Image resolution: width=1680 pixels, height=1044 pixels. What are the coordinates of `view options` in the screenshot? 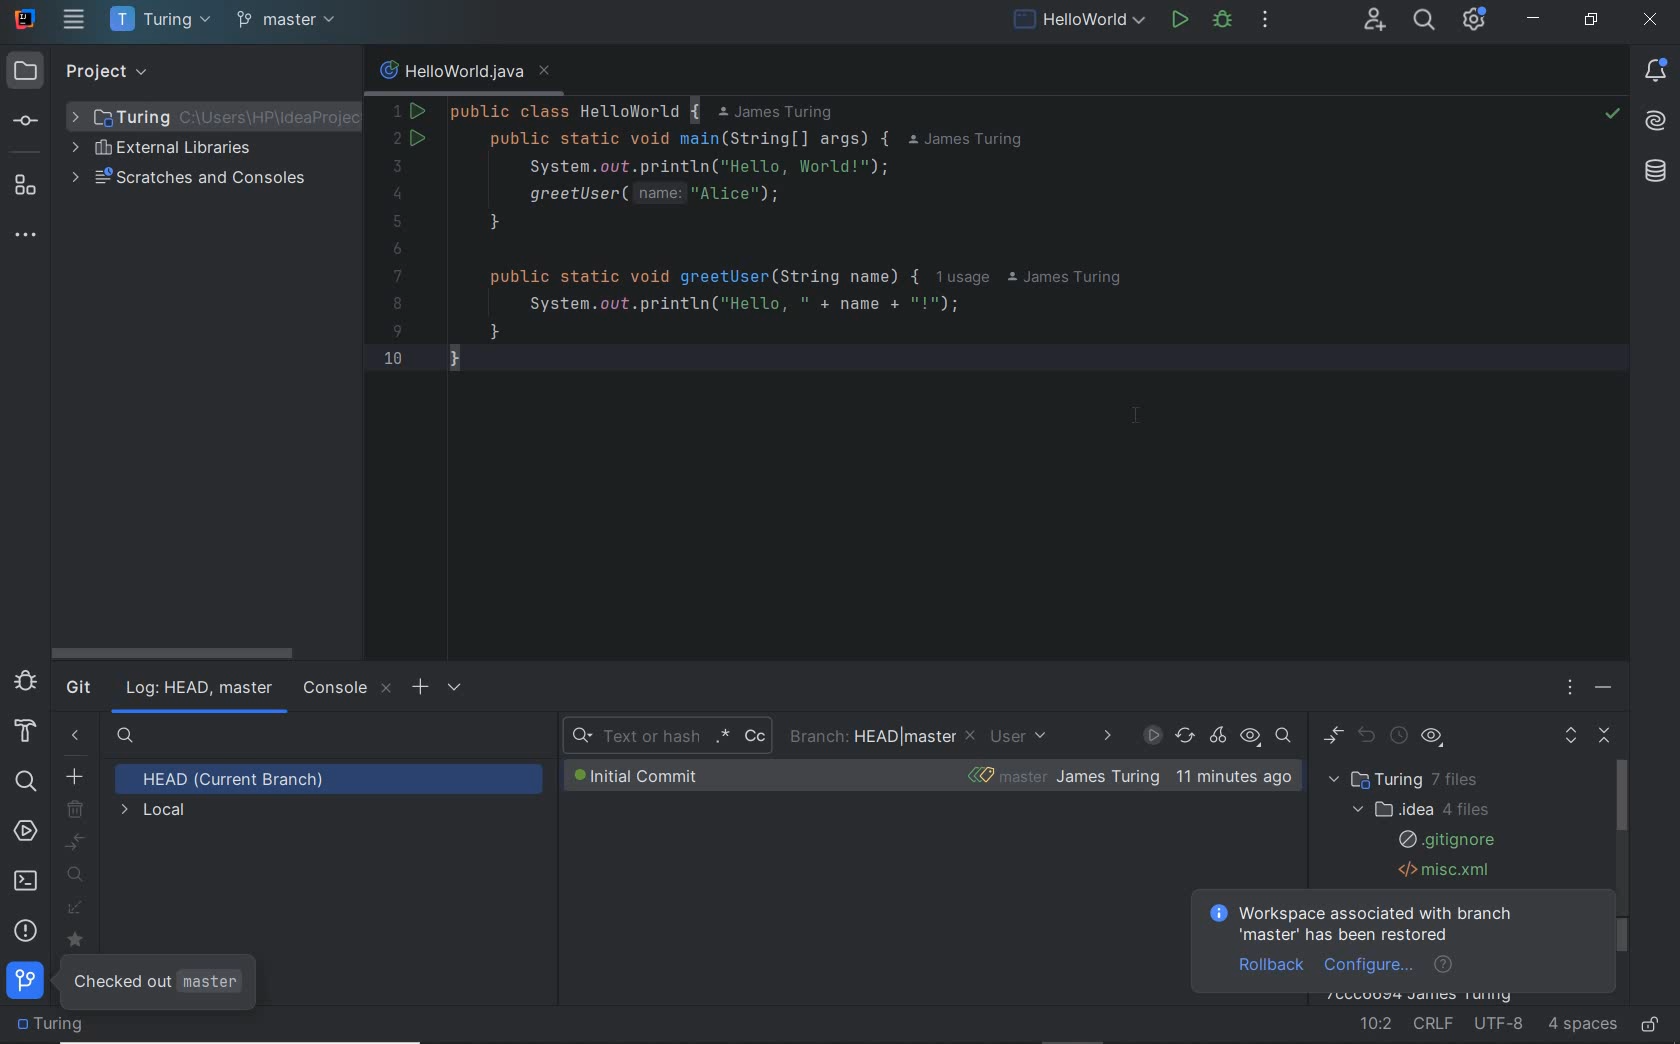 It's located at (1250, 737).